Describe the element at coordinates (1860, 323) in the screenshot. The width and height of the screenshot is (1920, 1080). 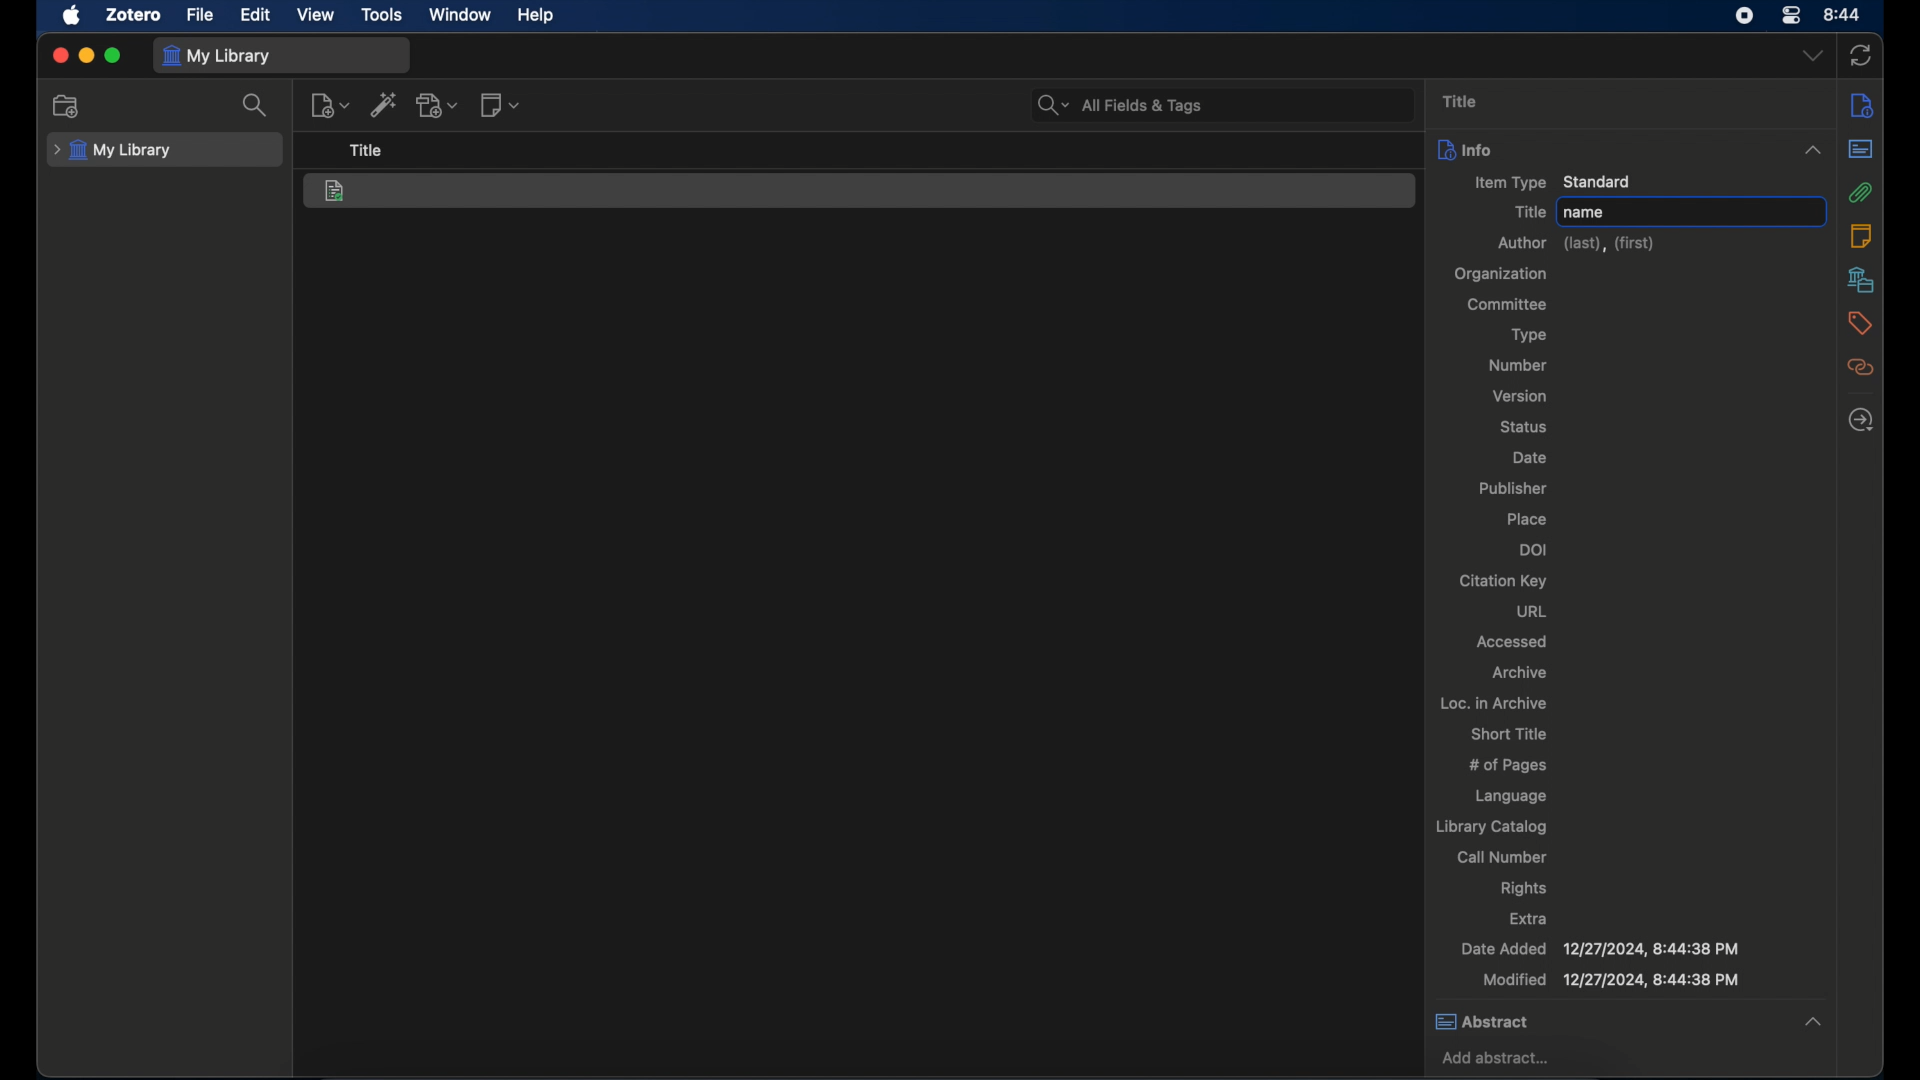
I see `tags` at that location.